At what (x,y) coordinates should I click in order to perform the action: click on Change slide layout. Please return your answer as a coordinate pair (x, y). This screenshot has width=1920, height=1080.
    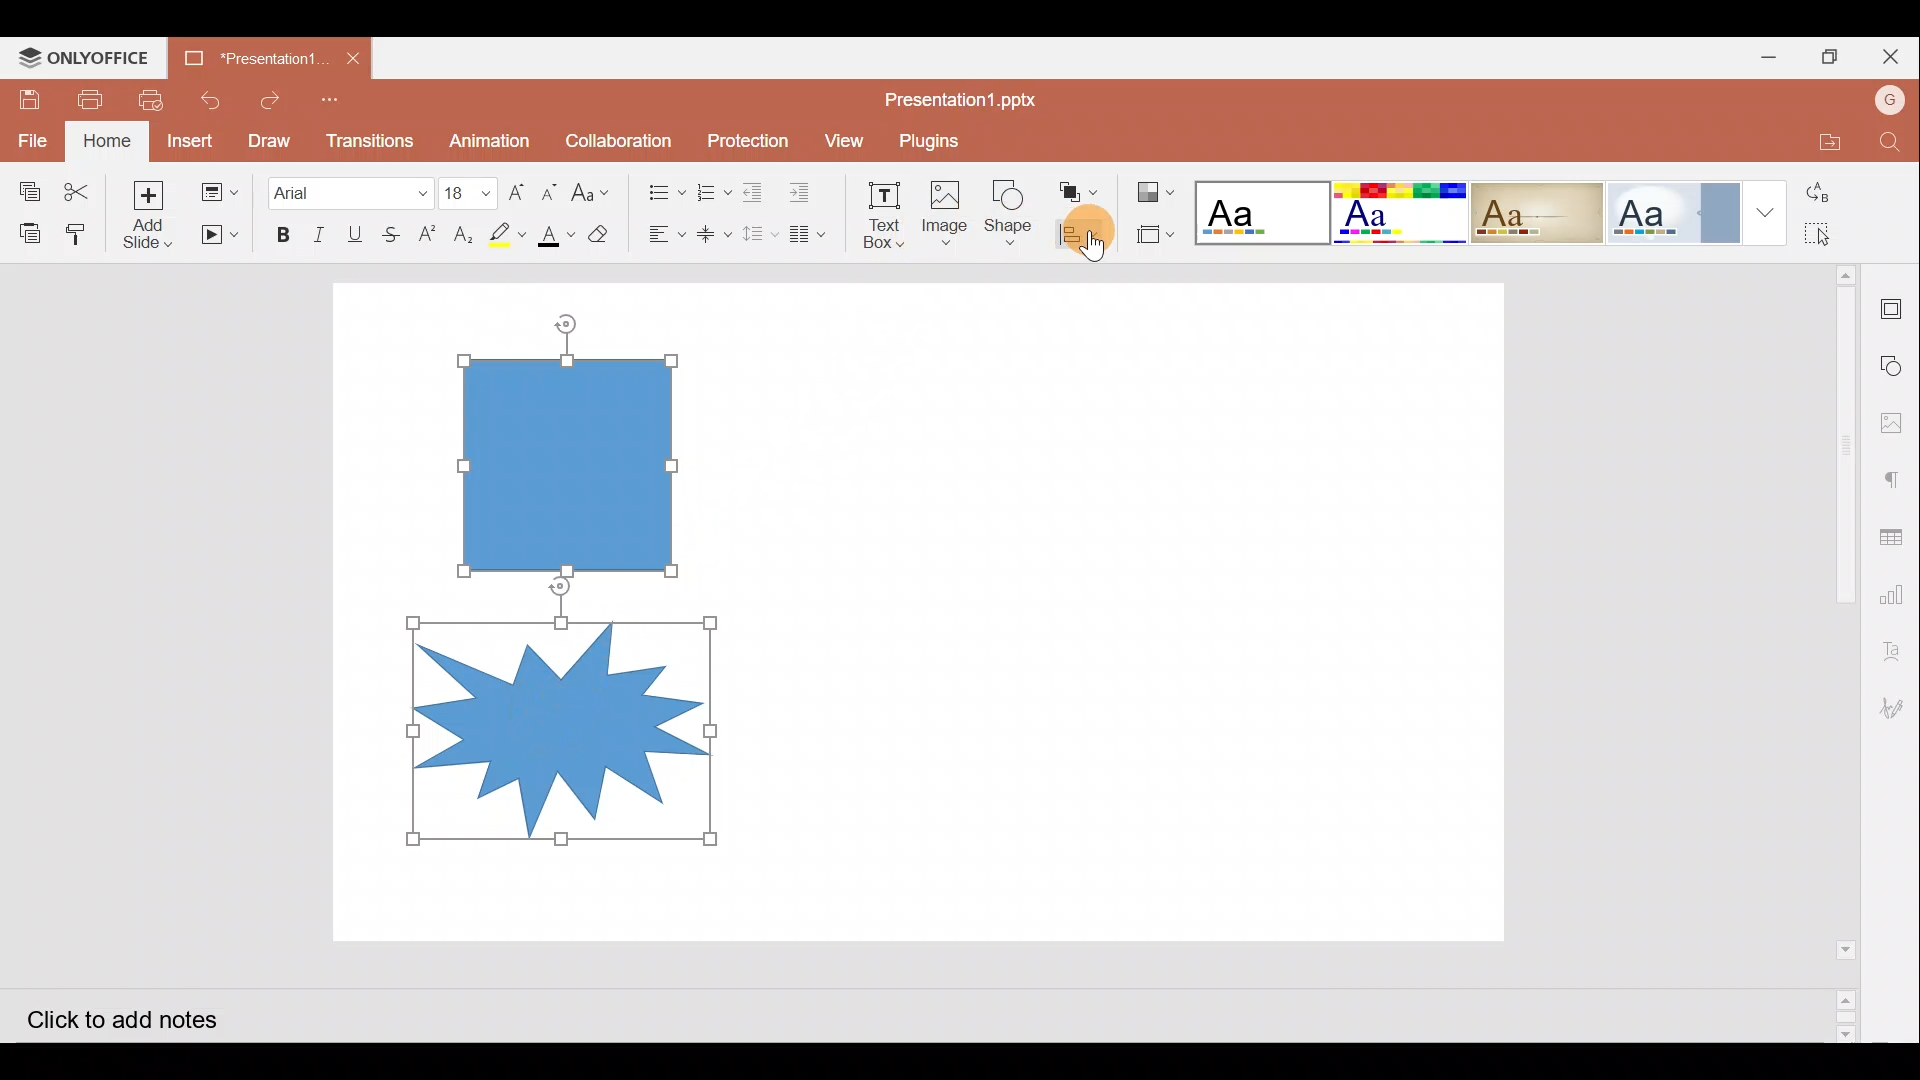
    Looking at the image, I should click on (219, 190).